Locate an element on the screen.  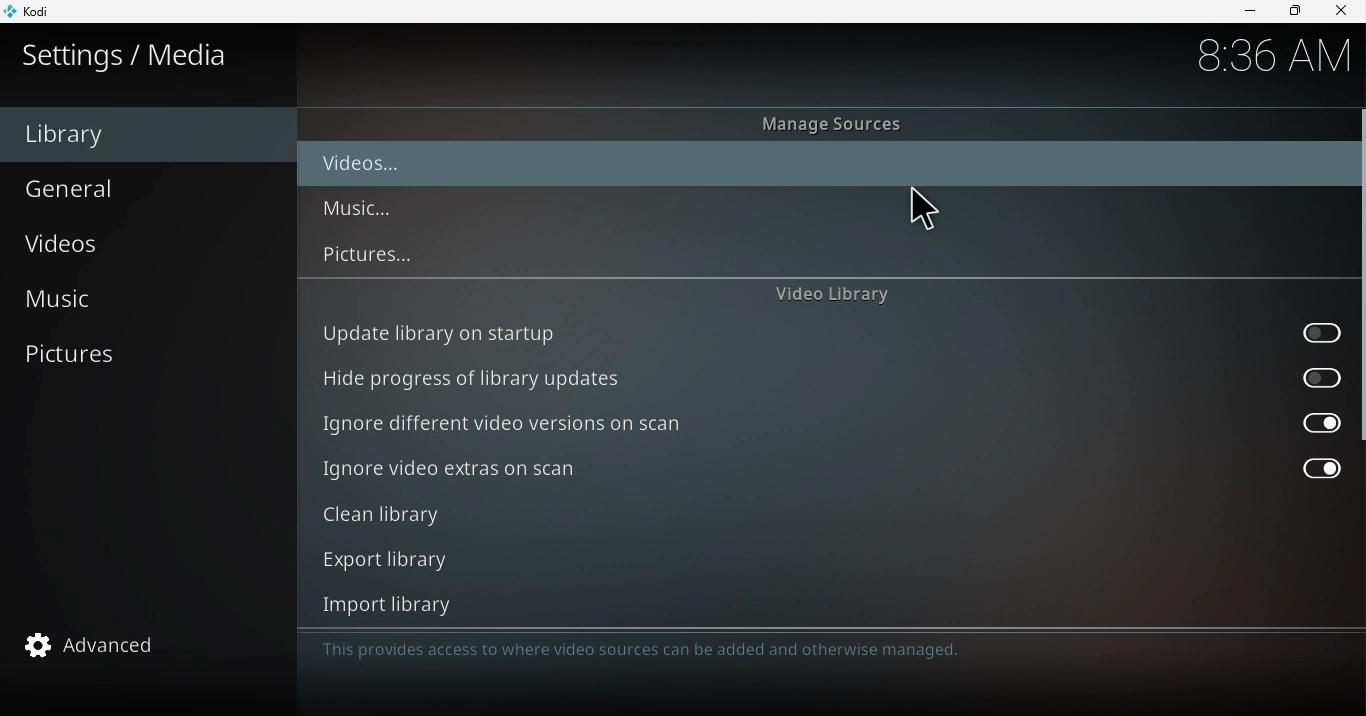
Clean library is located at coordinates (825, 516).